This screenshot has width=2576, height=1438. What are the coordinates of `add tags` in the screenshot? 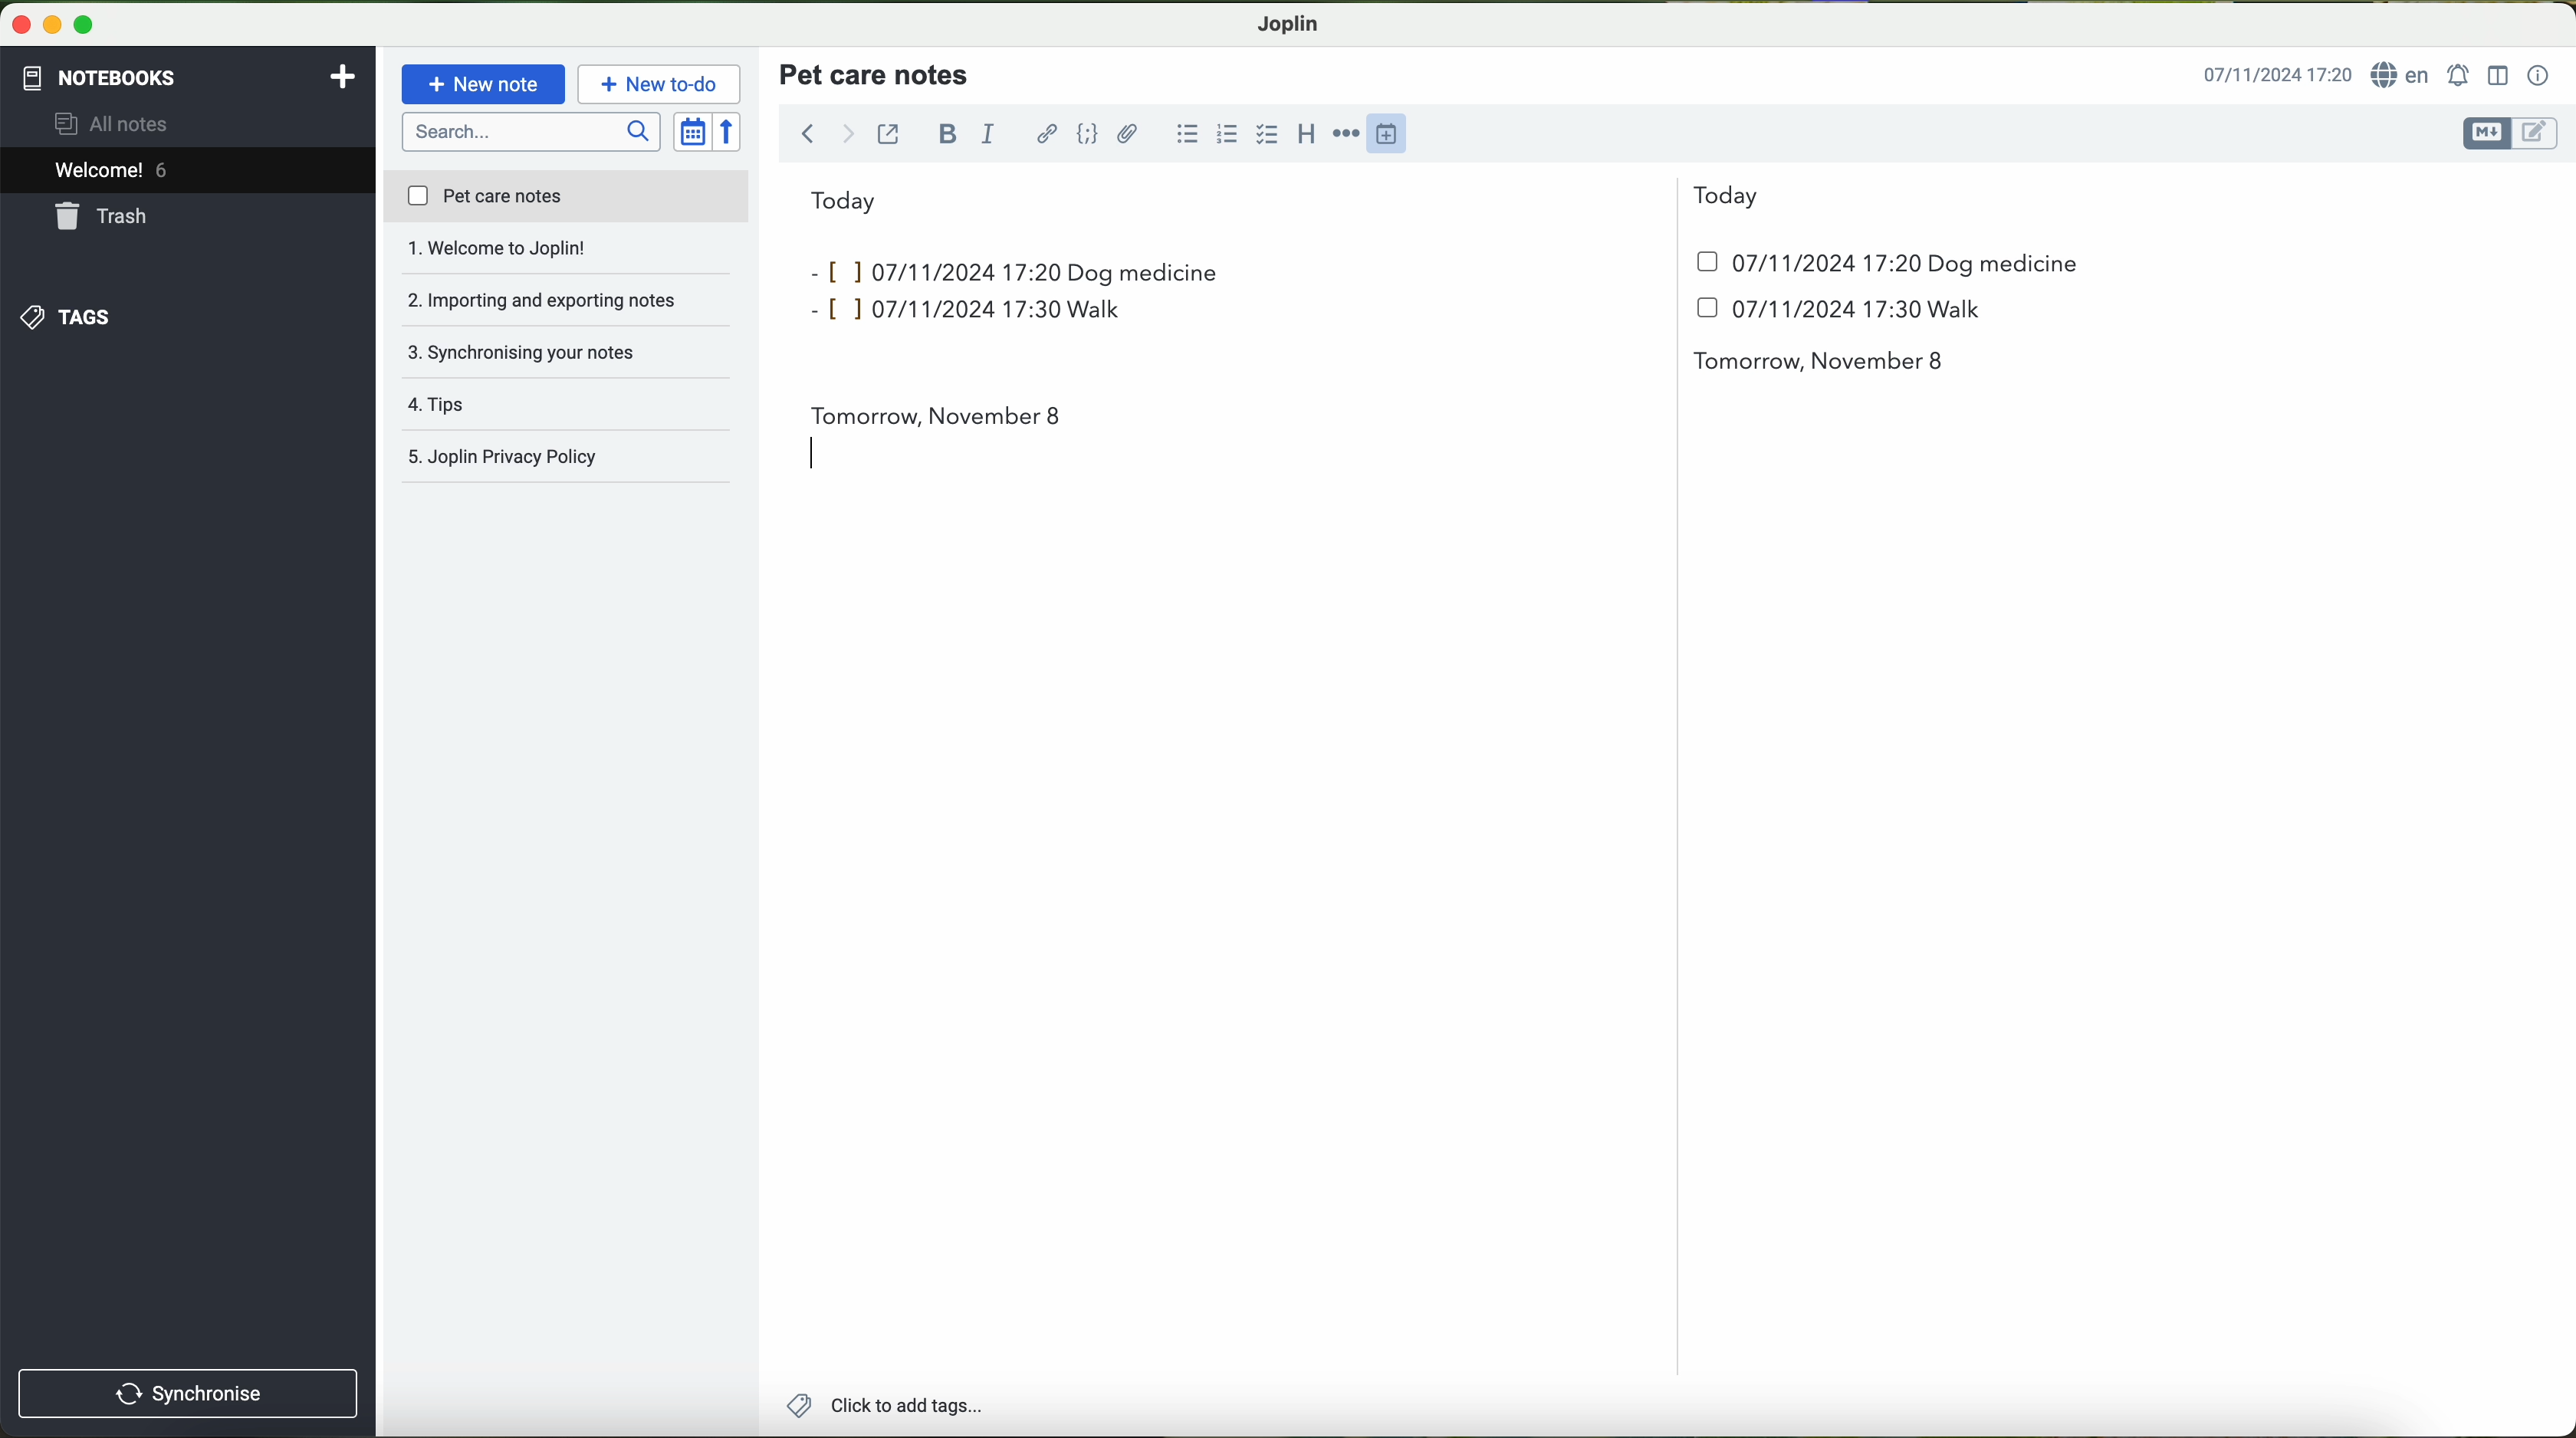 It's located at (884, 1408).